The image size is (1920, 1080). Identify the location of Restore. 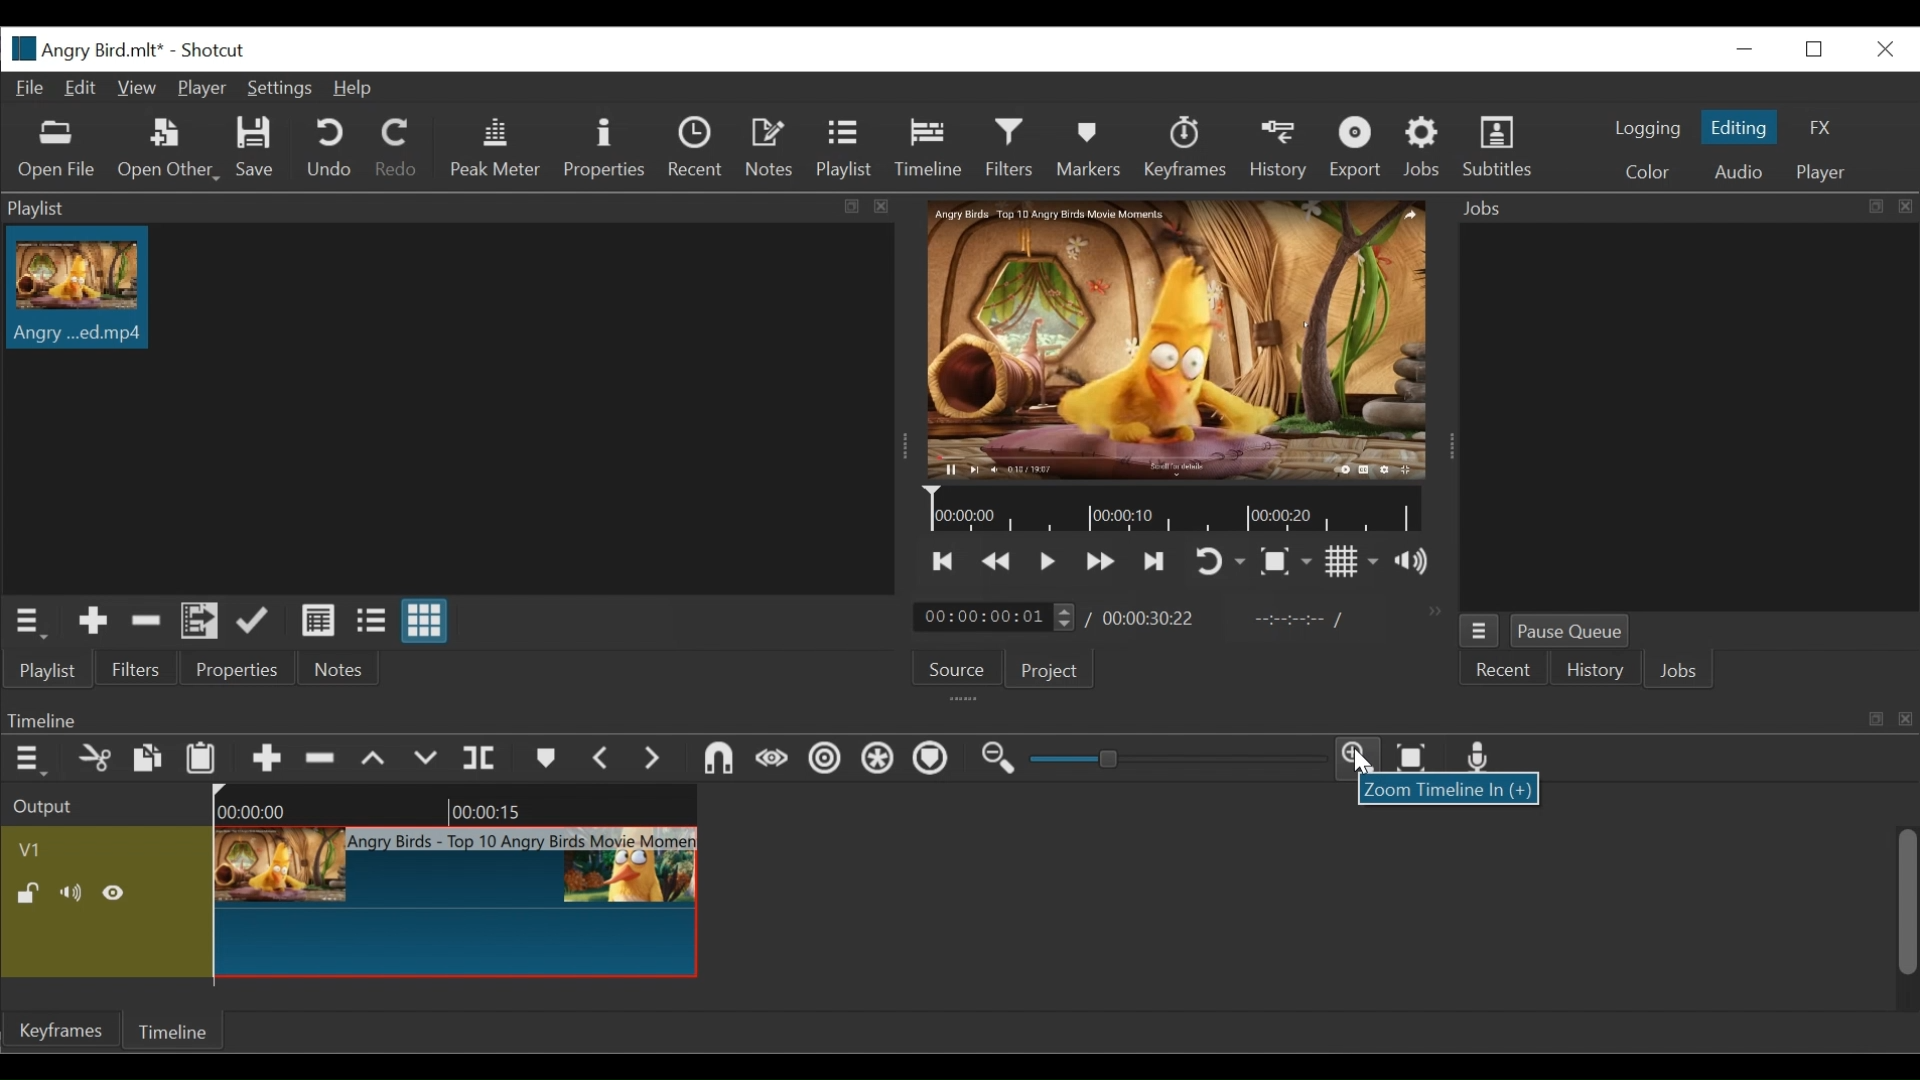
(1813, 49).